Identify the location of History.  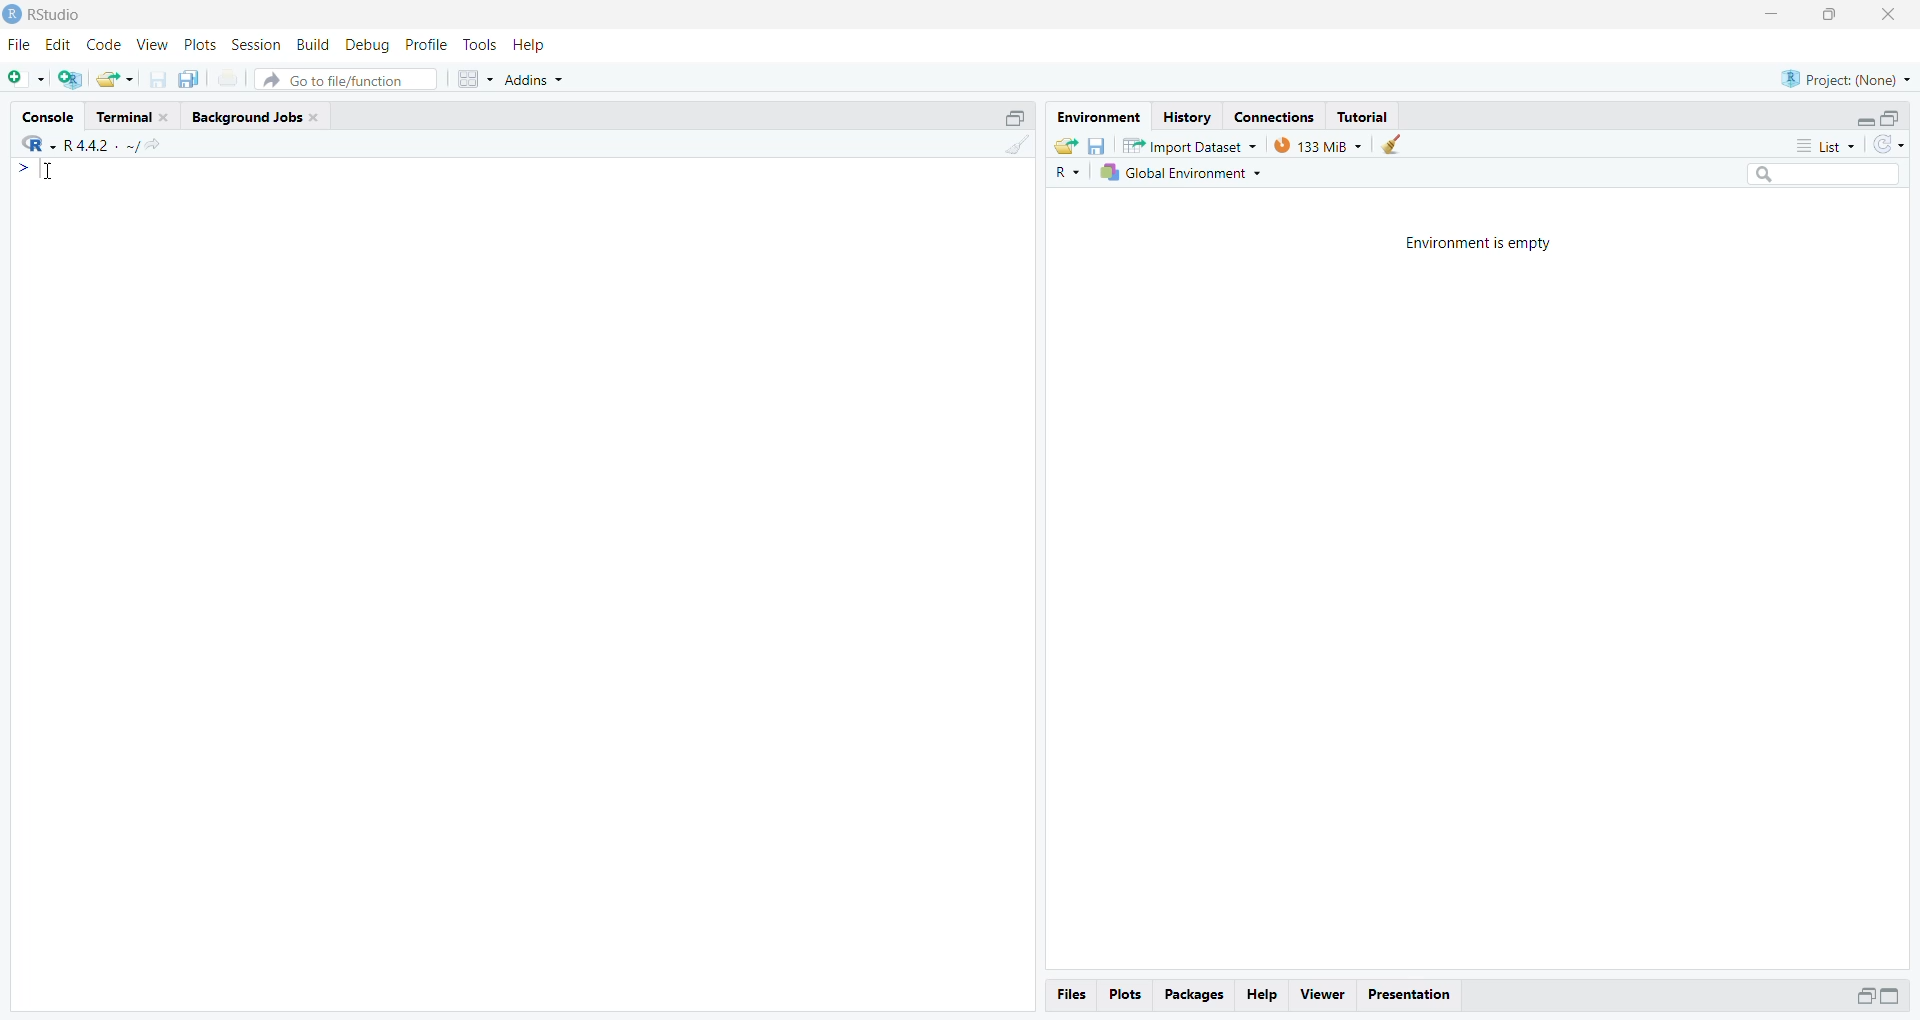
(1184, 117).